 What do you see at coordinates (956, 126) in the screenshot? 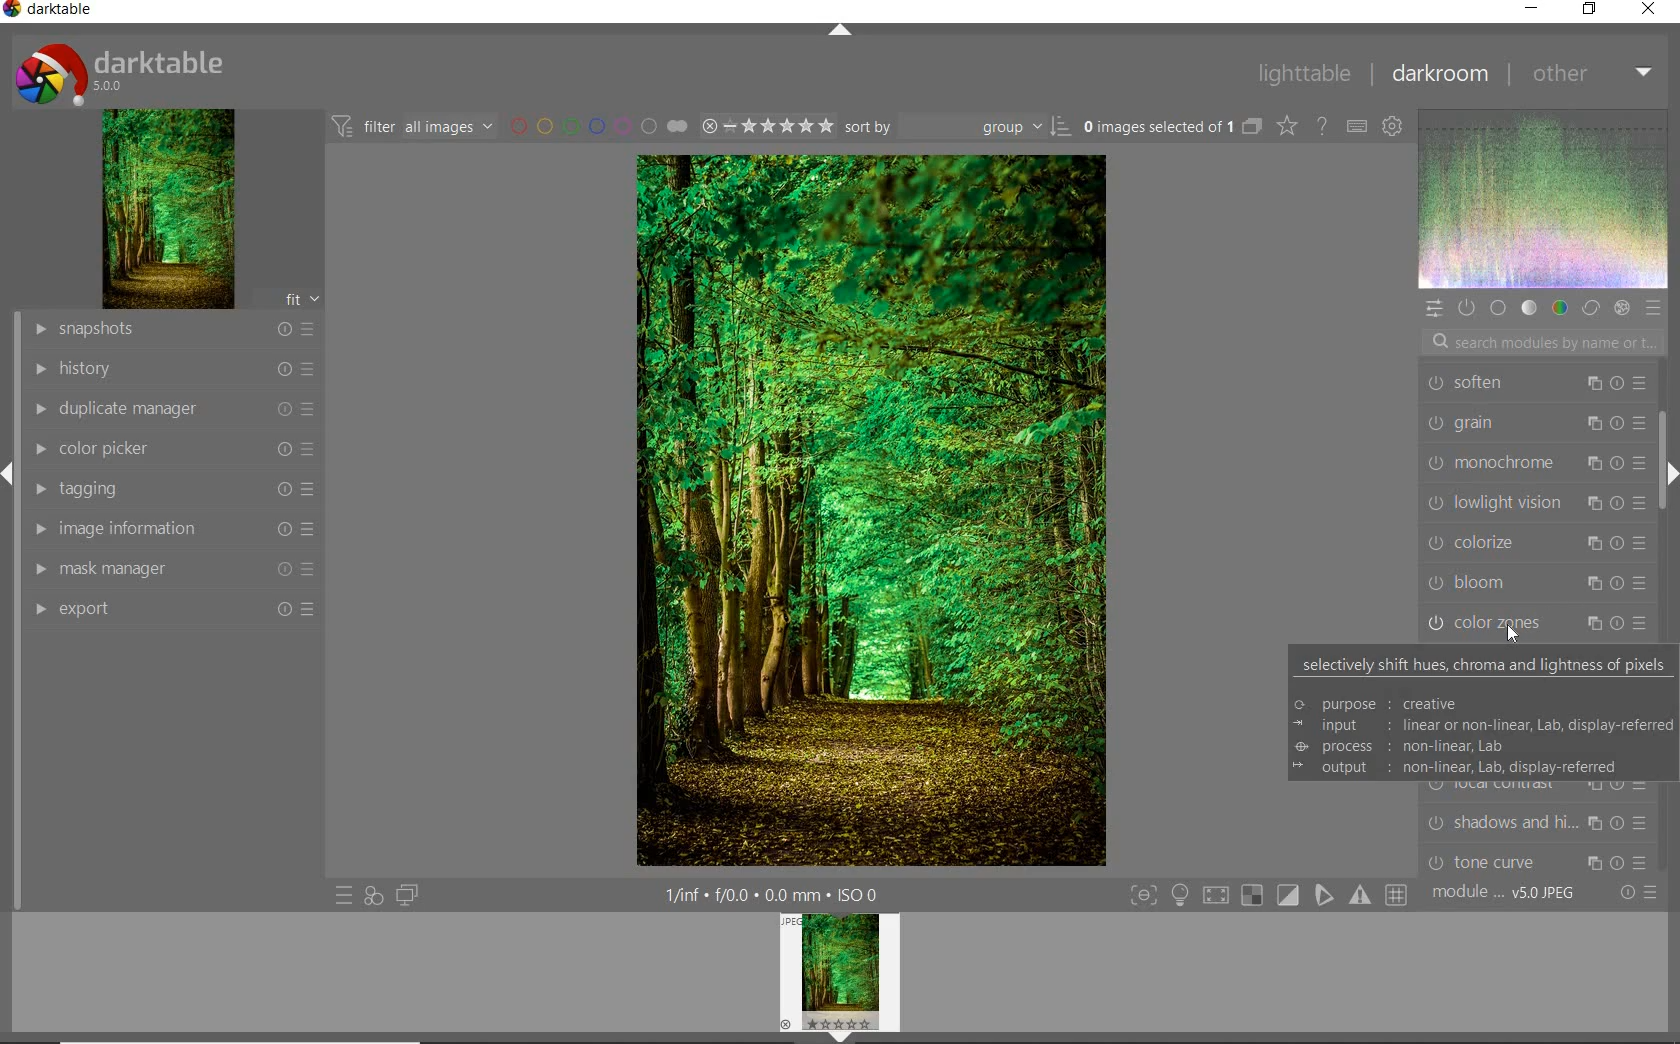
I see `SORT` at bounding box center [956, 126].